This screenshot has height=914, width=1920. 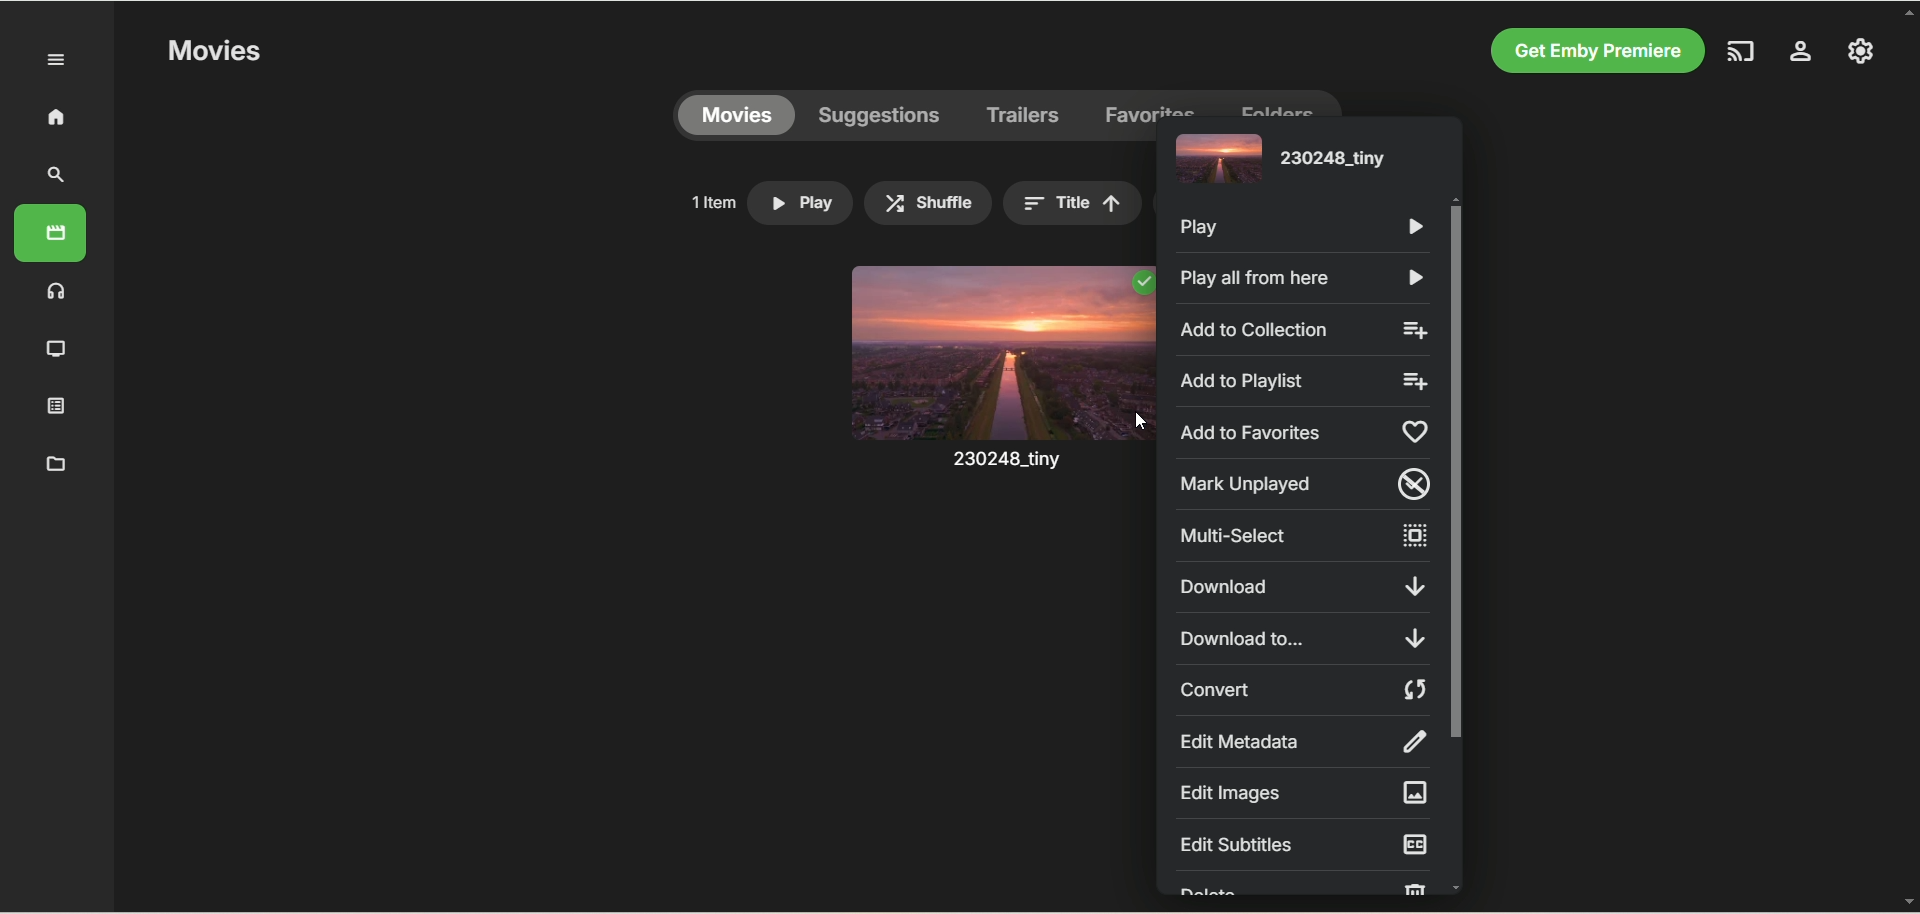 What do you see at coordinates (52, 462) in the screenshot?
I see `metadata manager` at bounding box center [52, 462].